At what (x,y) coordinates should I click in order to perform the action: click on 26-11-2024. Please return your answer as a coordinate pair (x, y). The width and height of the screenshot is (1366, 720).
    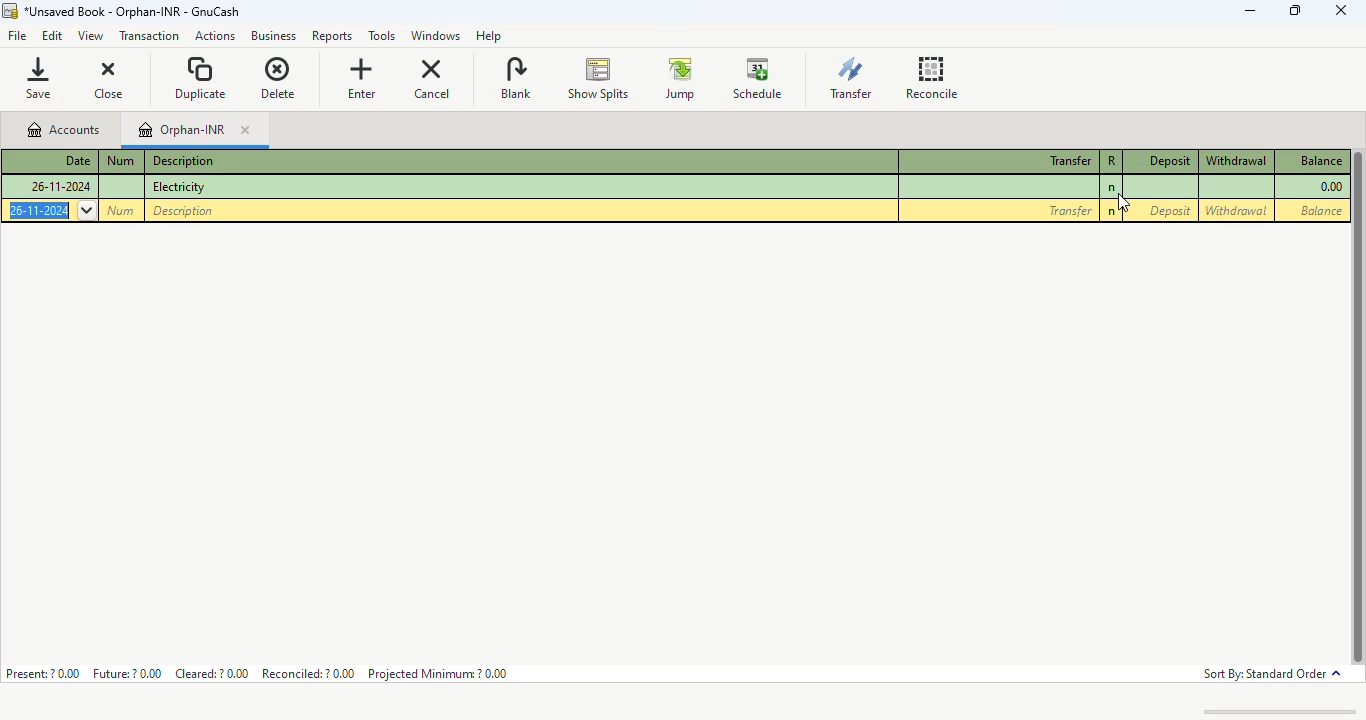
    Looking at the image, I should click on (51, 210).